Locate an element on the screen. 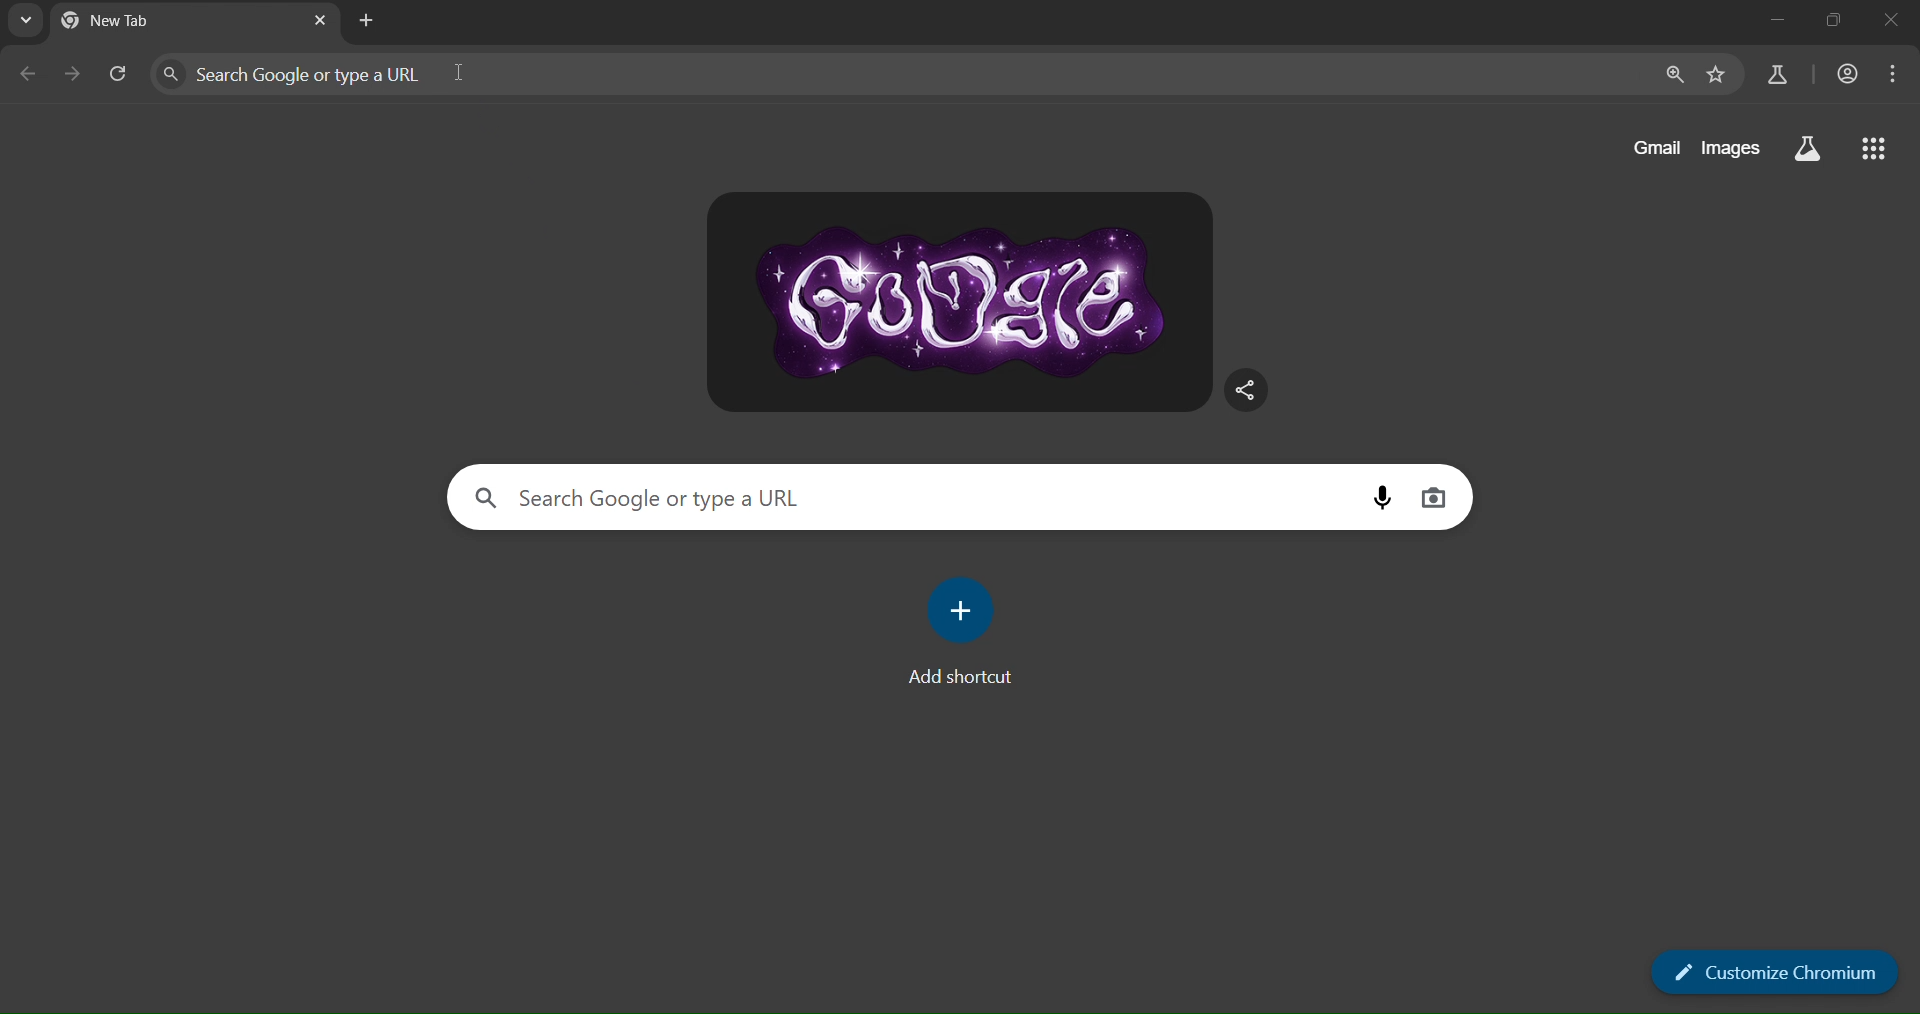 The height and width of the screenshot is (1014, 1920). search tabs is located at coordinates (23, 23).